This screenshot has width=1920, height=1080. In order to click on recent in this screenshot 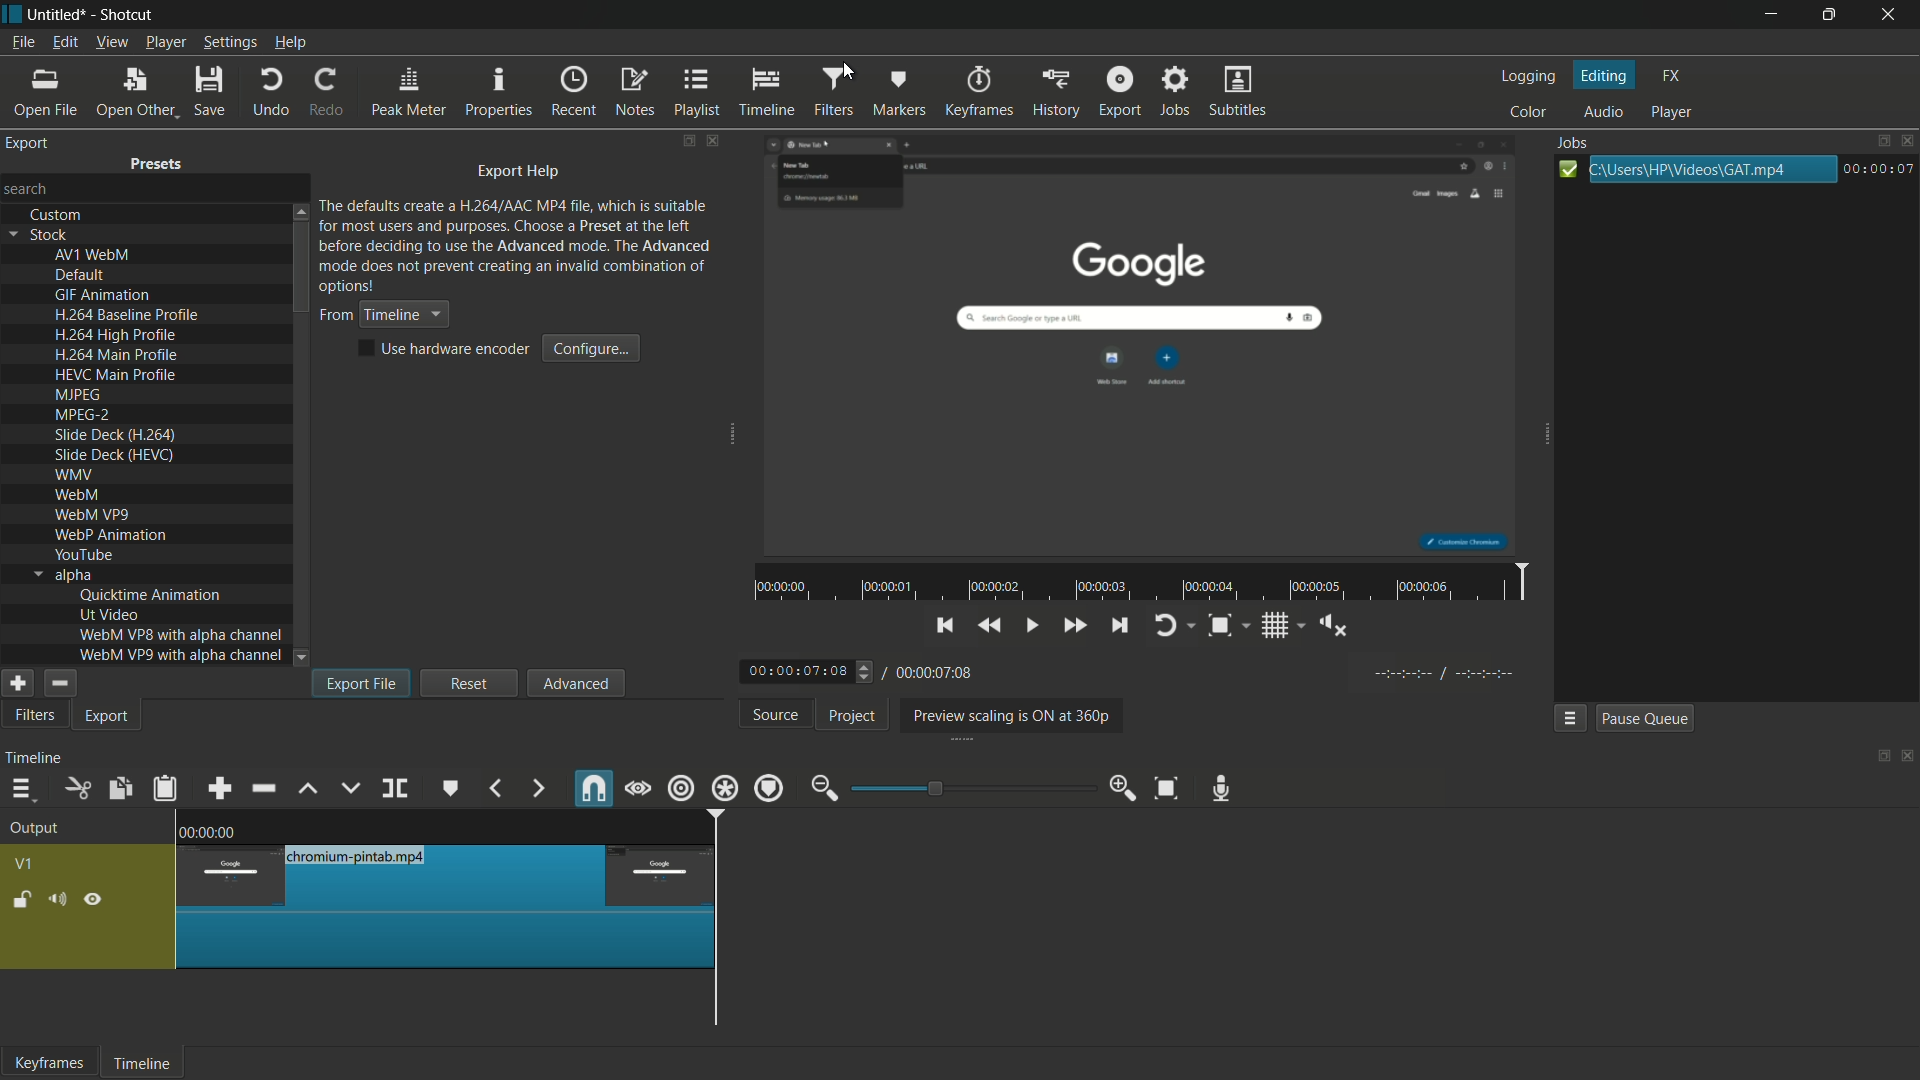, I will do `click(573, 91)`.